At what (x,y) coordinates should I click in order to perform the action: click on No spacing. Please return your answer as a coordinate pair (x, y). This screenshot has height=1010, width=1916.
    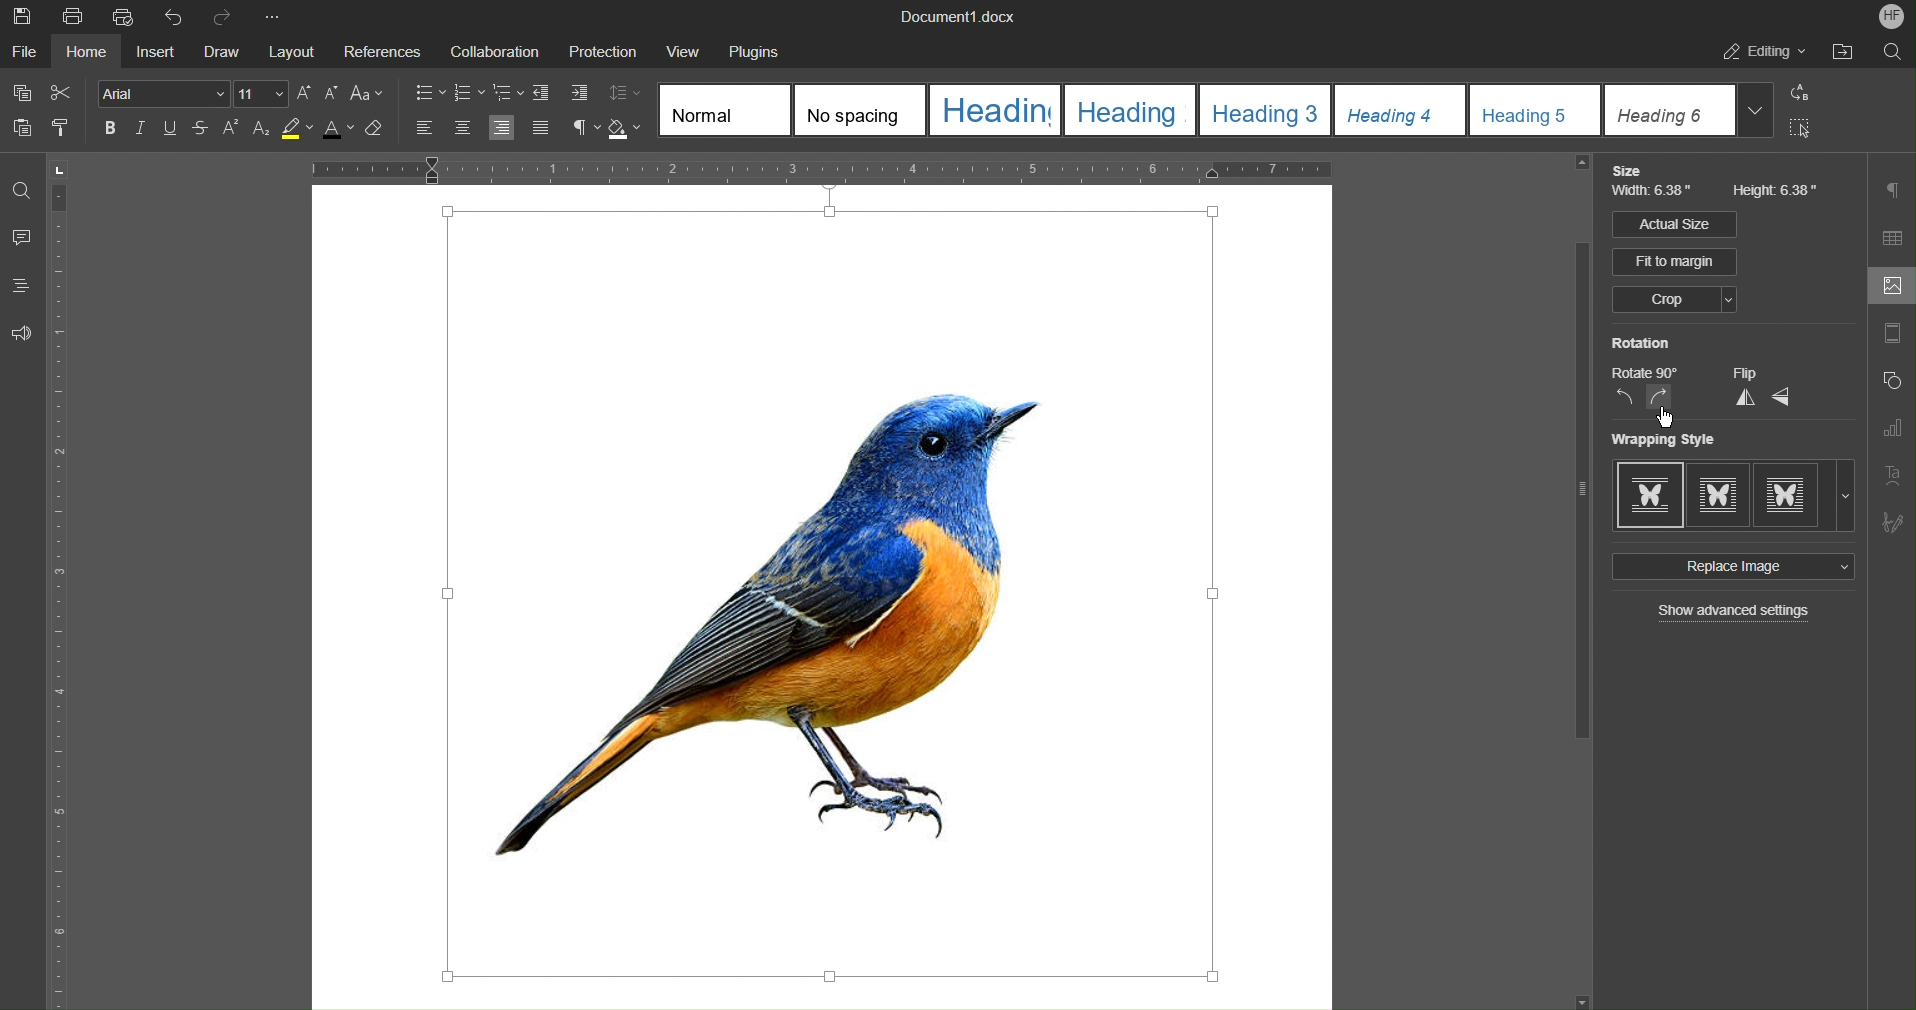
    Looking at the image, I should click on (857, 111).